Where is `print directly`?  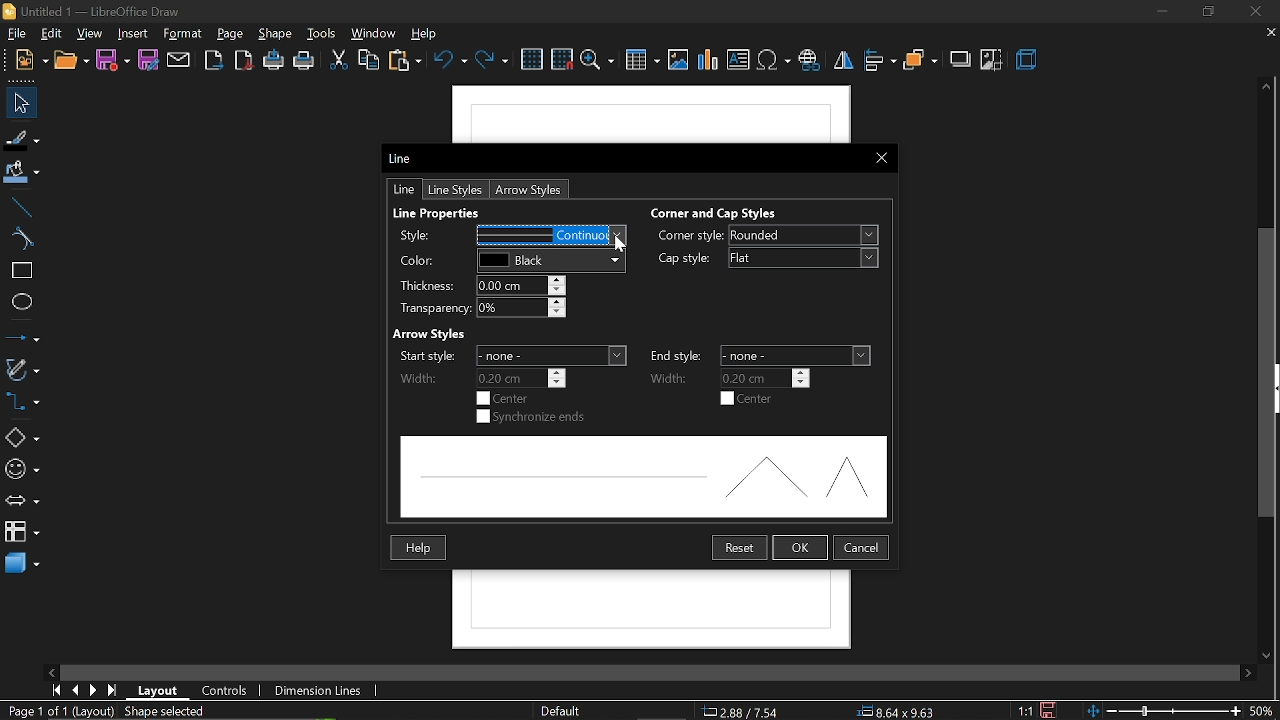
print directly is located at coordinates (273, 61).